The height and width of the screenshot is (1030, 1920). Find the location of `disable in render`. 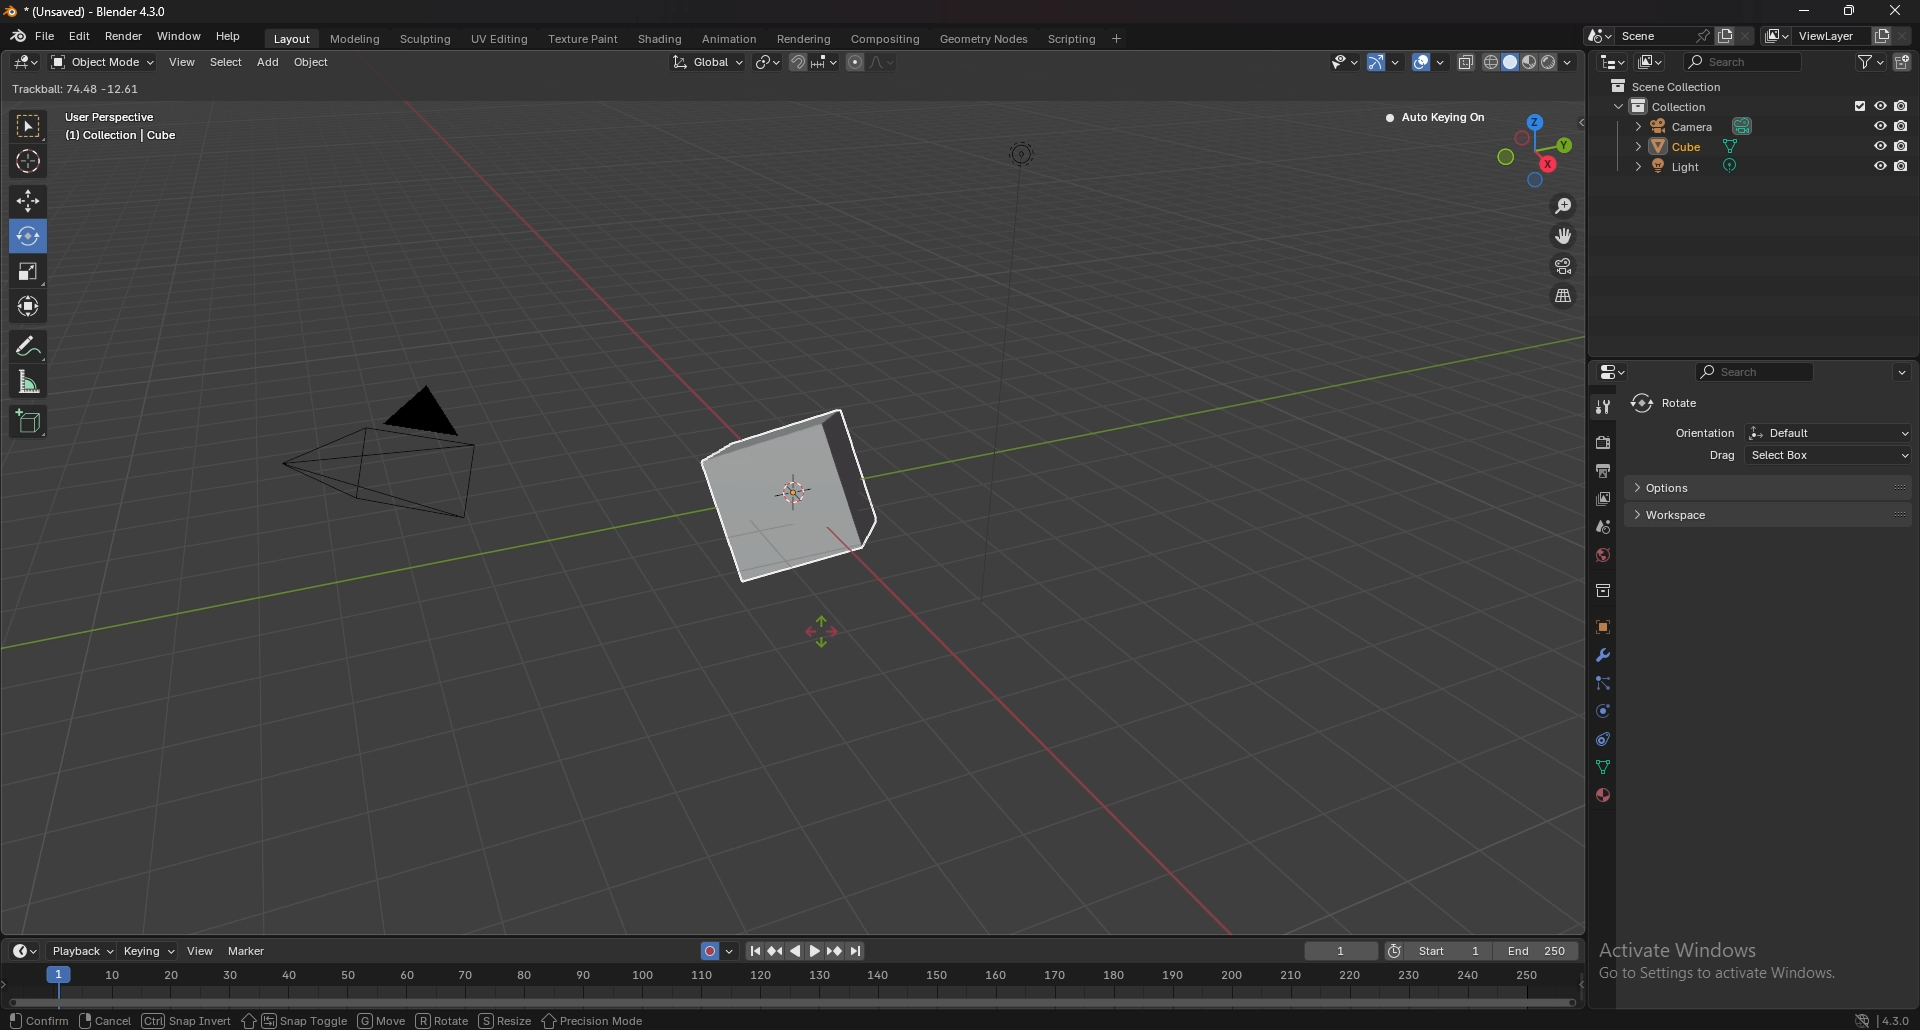

disable in render is located at coordinates (1901, 146).